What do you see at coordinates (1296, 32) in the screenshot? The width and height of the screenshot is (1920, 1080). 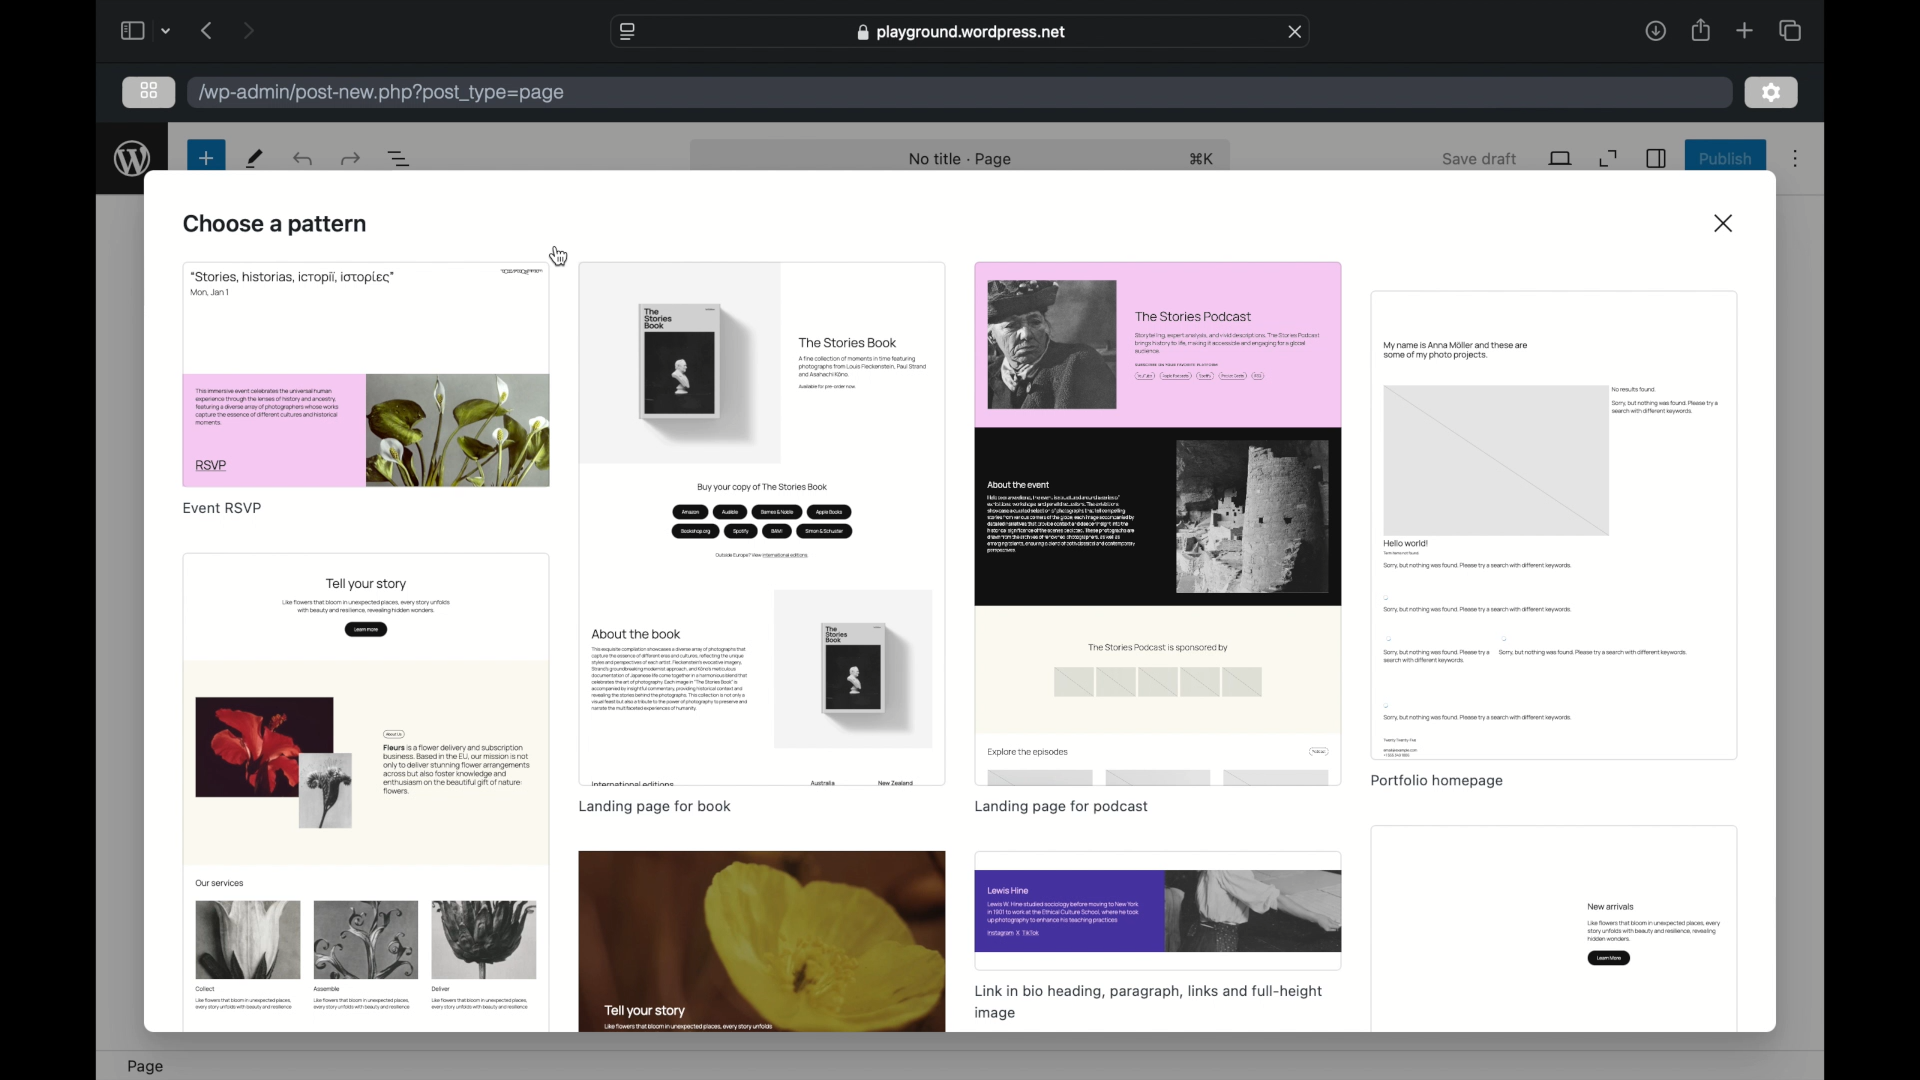 I see `close` at bounding box center [1296, 32].